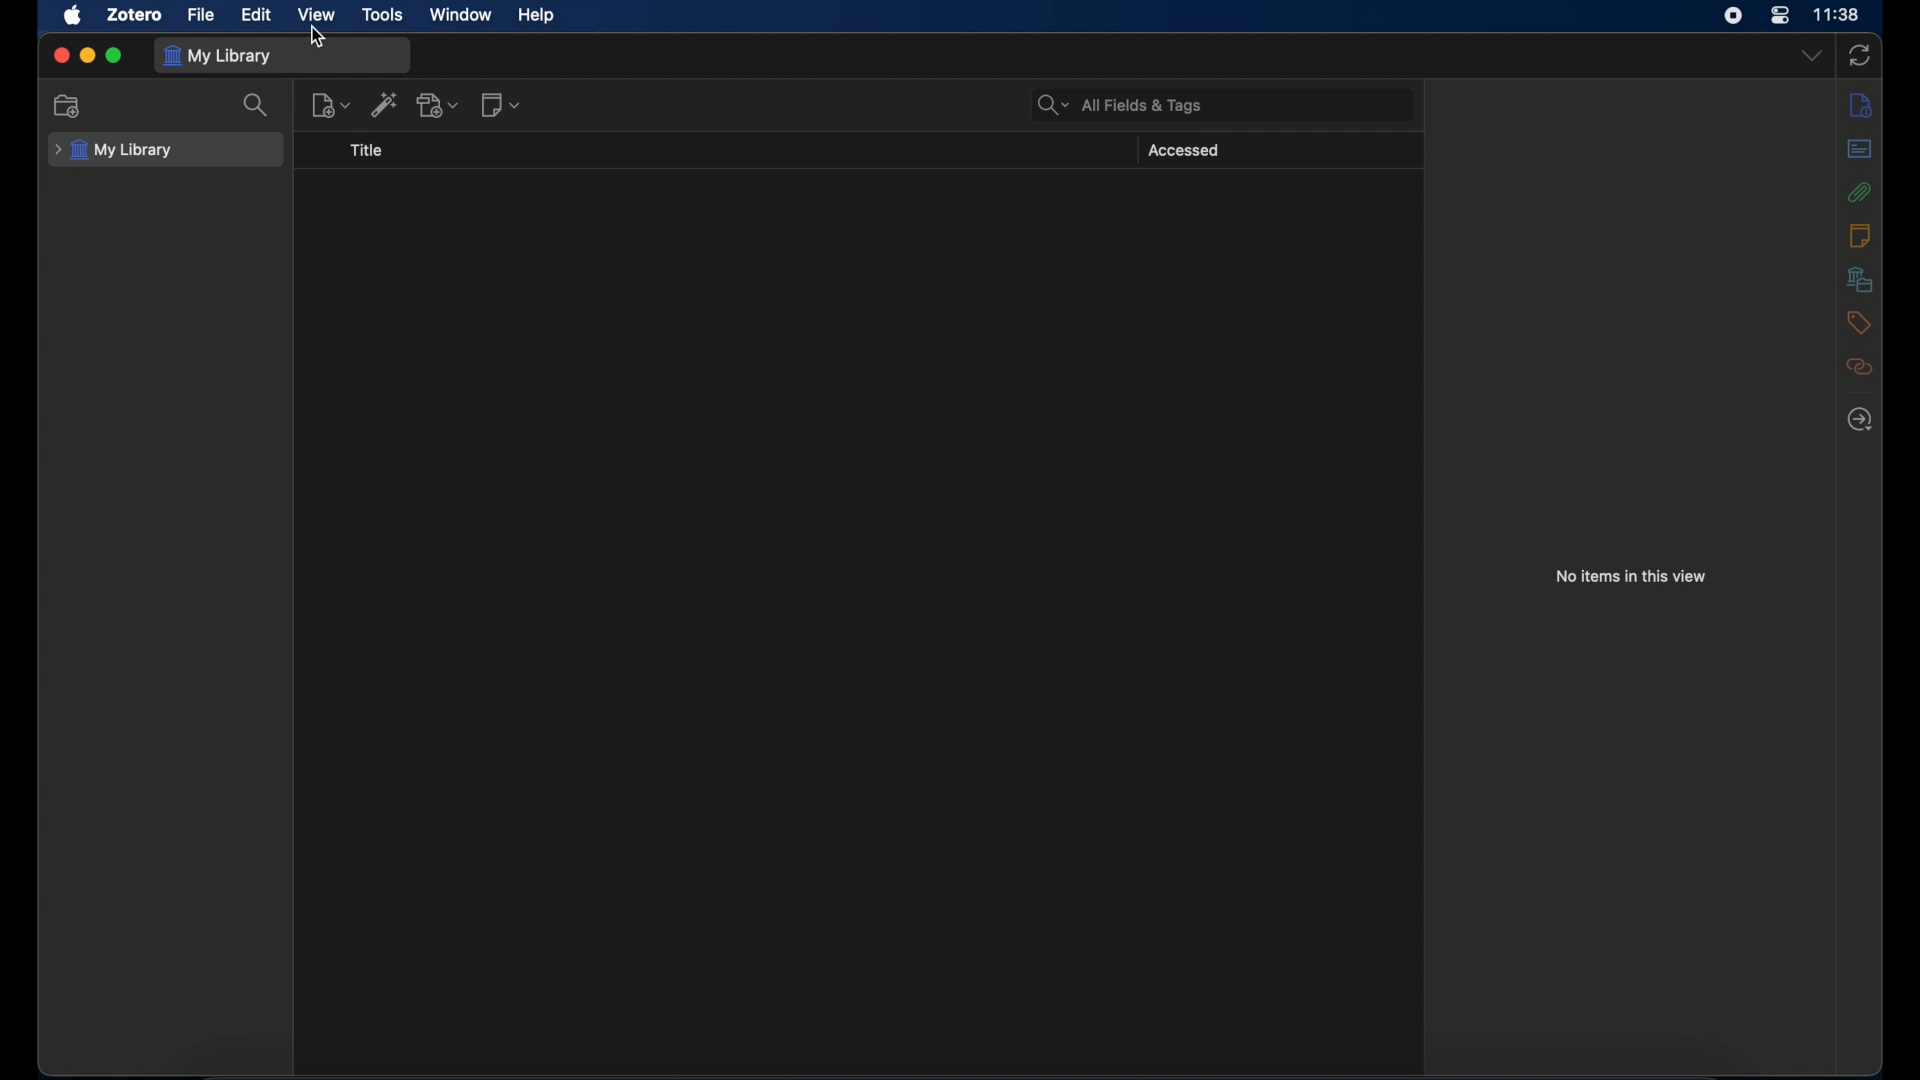 This screenshot has width=1920, height=1080. I want to click on title, so click(366, 151).